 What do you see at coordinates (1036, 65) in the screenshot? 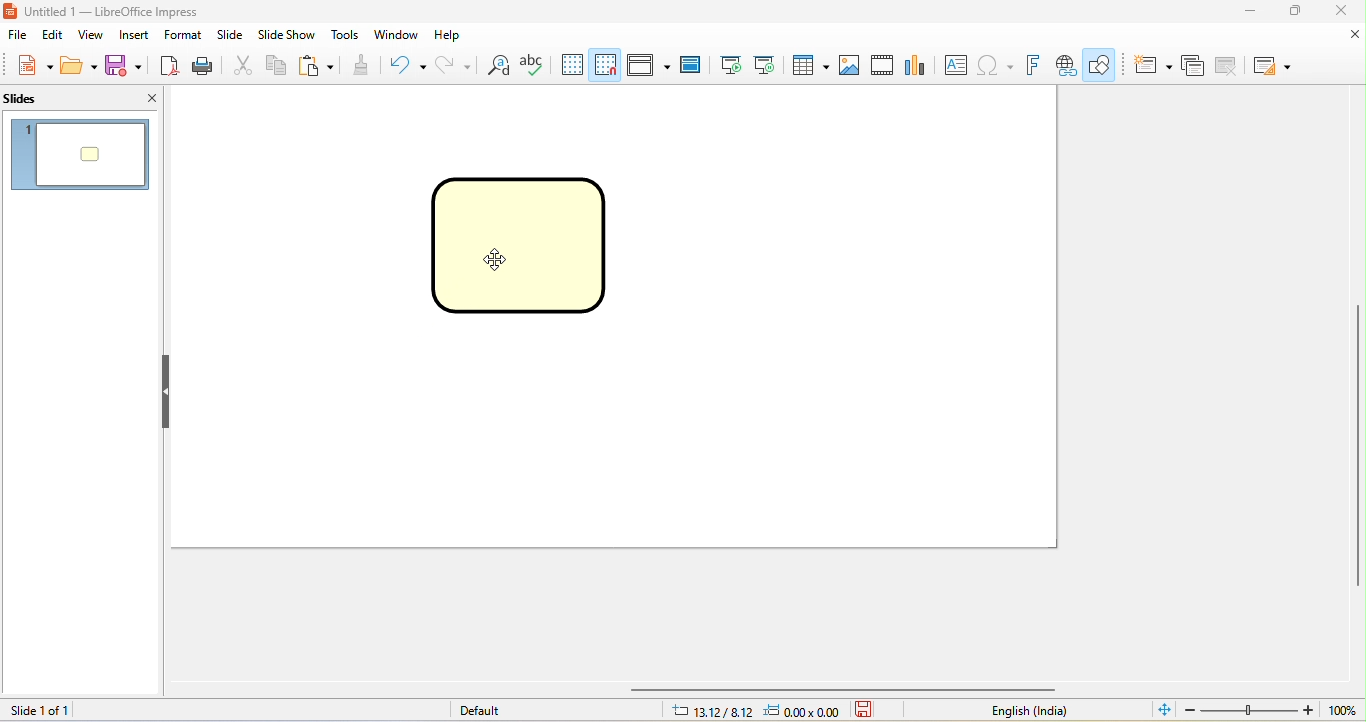
I see `fontwork text` at bounding box center [1036, 65].